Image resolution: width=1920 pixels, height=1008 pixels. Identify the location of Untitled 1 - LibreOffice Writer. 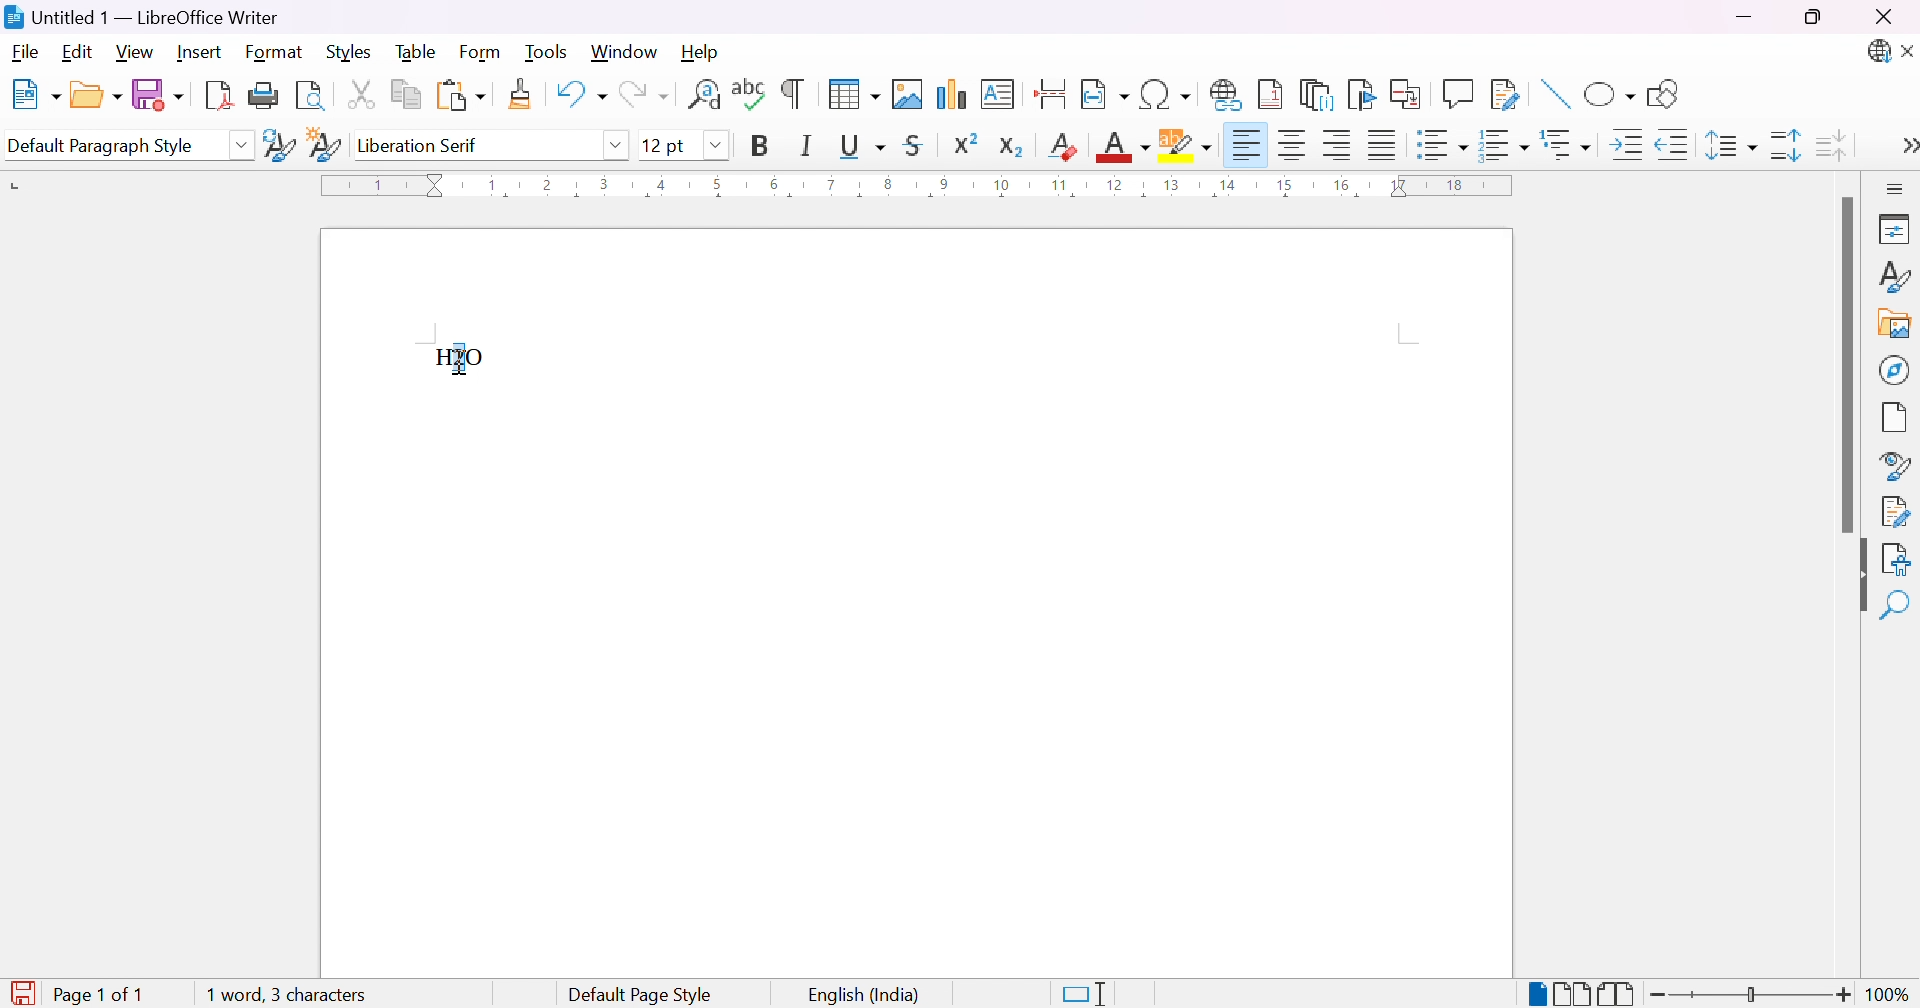
(139, 17).